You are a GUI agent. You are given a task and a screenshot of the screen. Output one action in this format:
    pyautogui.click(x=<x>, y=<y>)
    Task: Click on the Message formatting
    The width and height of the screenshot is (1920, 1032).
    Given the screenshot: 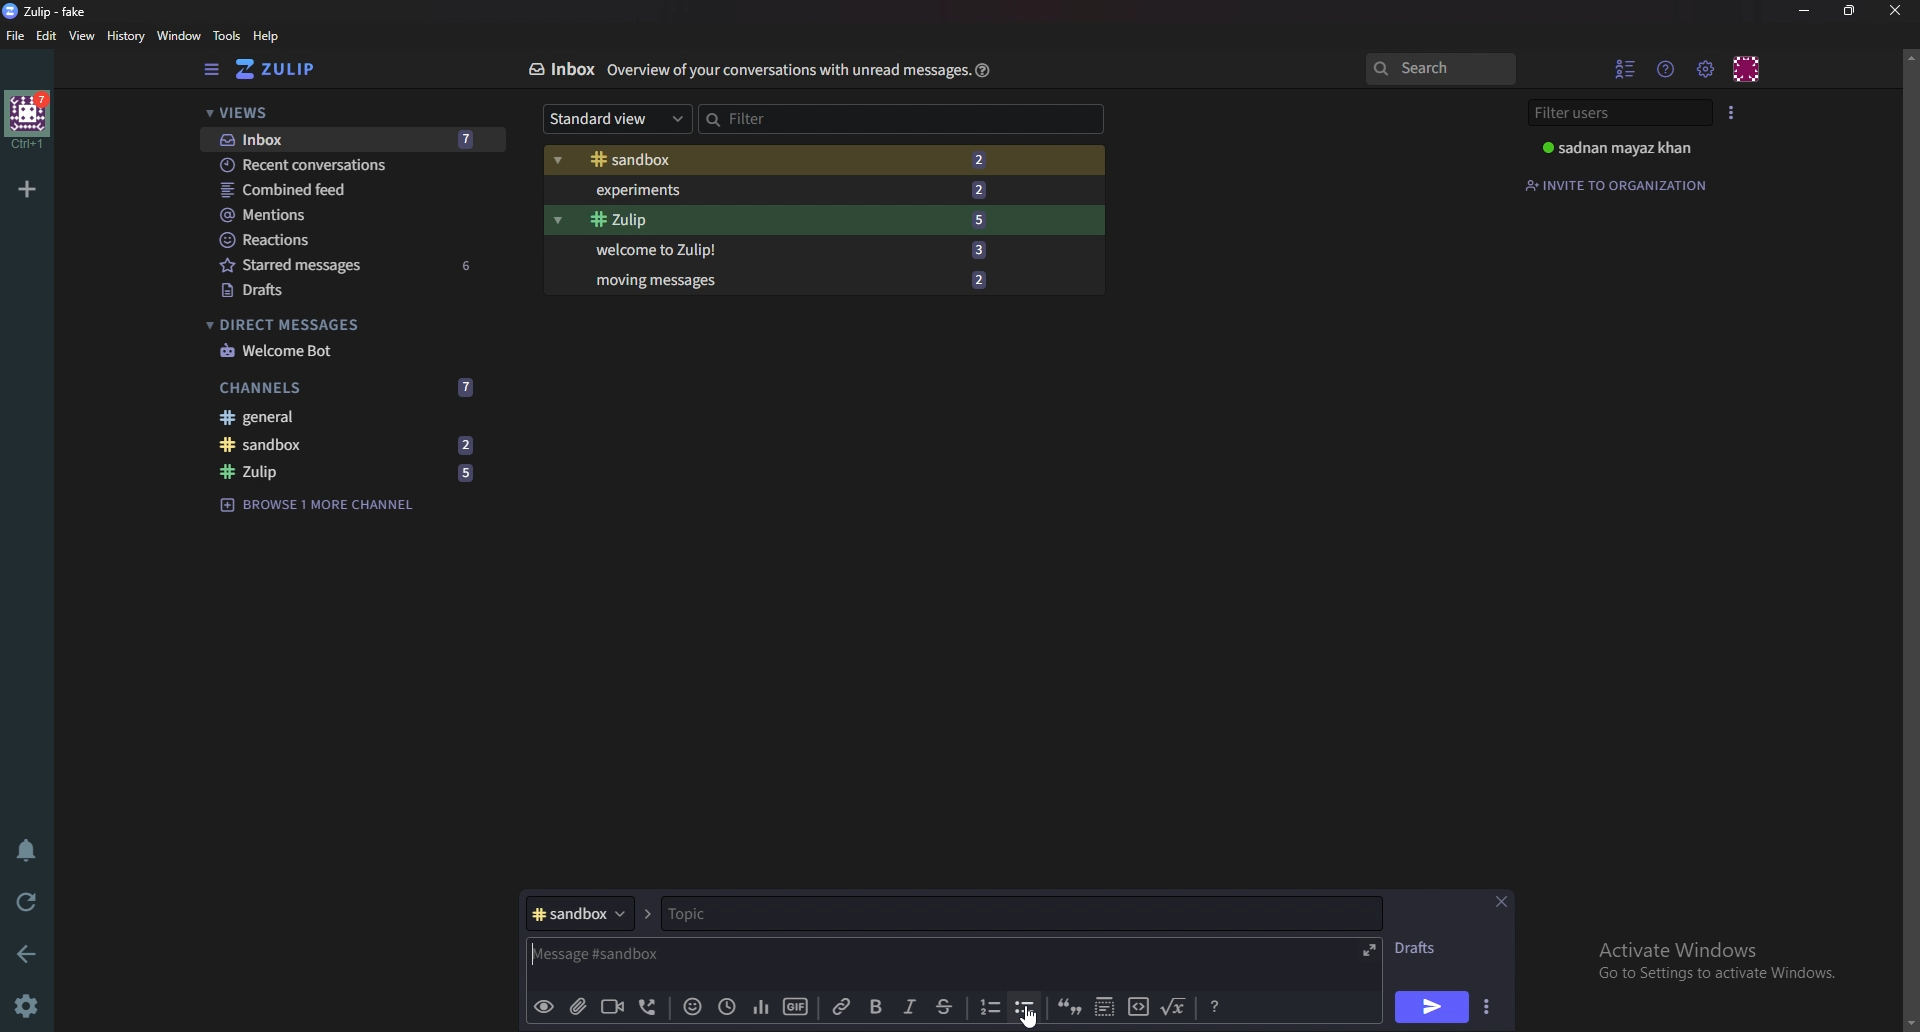 What is the action you would take?
    pyautogui.click(x=1218, y=1004)
    